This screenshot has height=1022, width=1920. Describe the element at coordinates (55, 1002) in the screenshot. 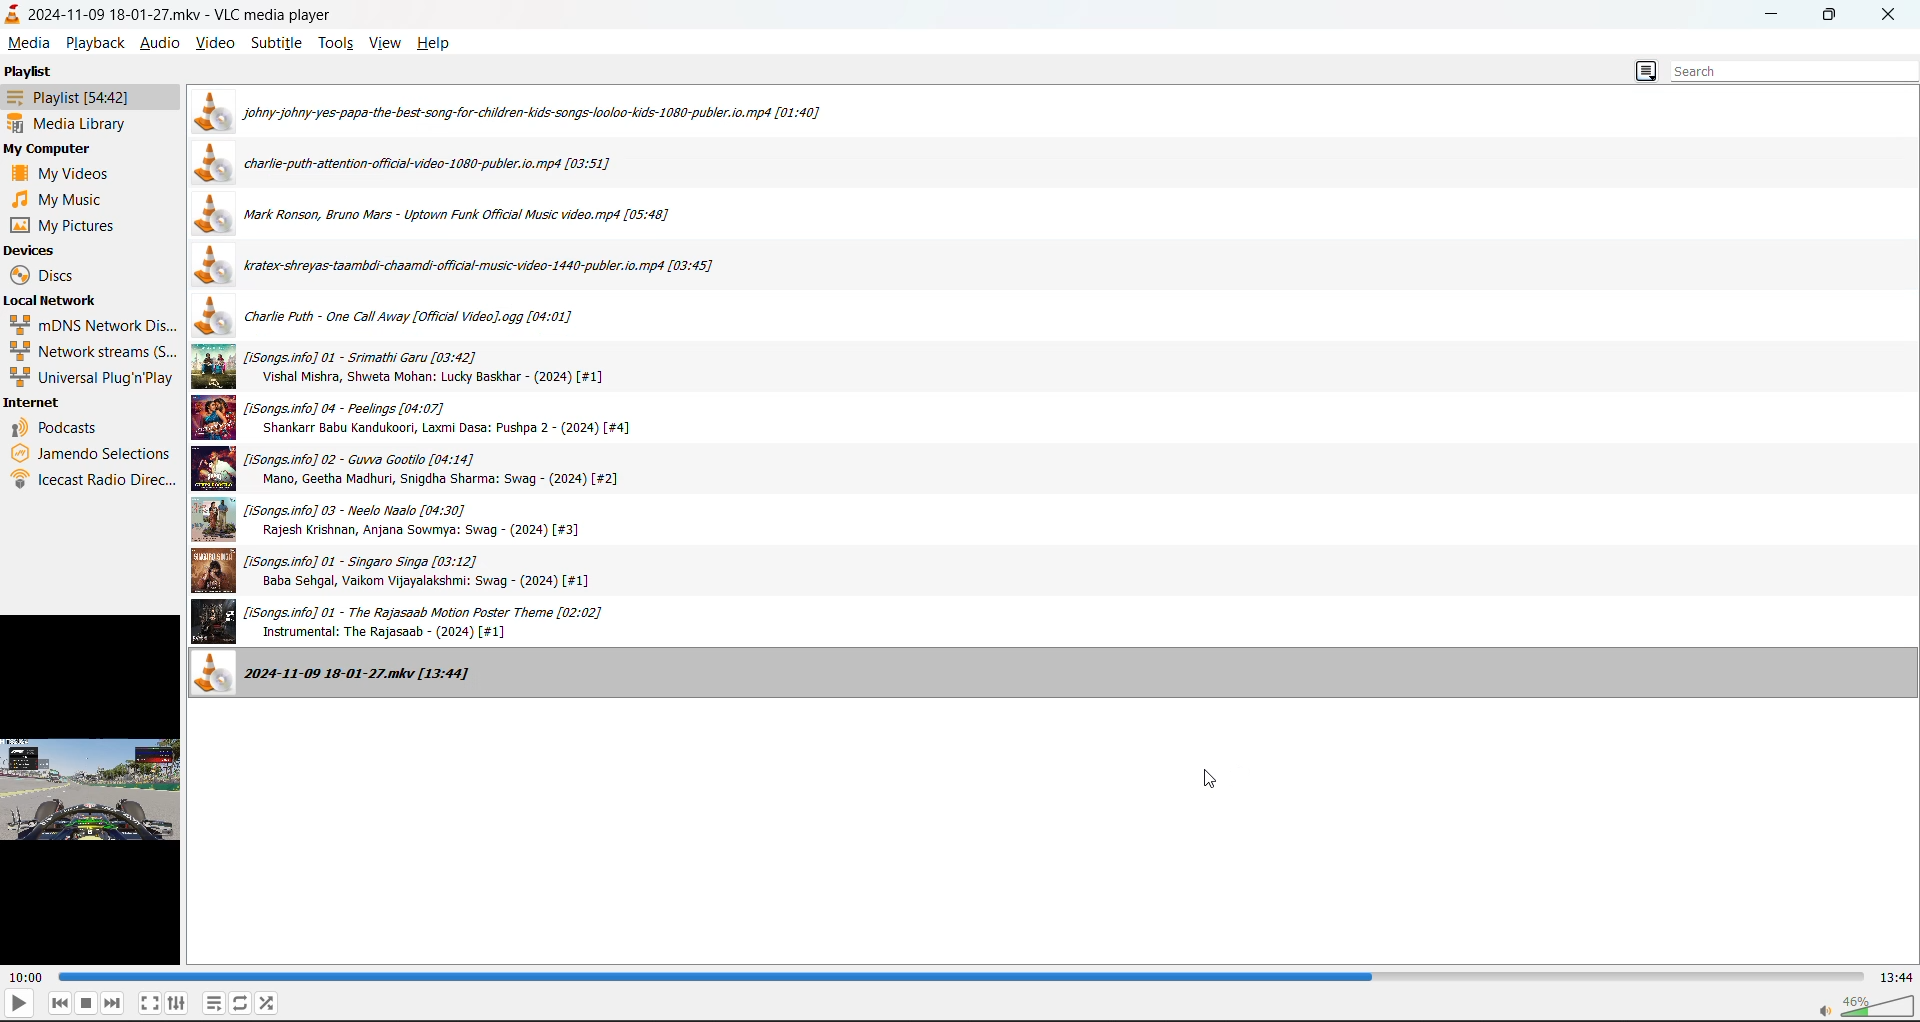

I see `previous` at that location.